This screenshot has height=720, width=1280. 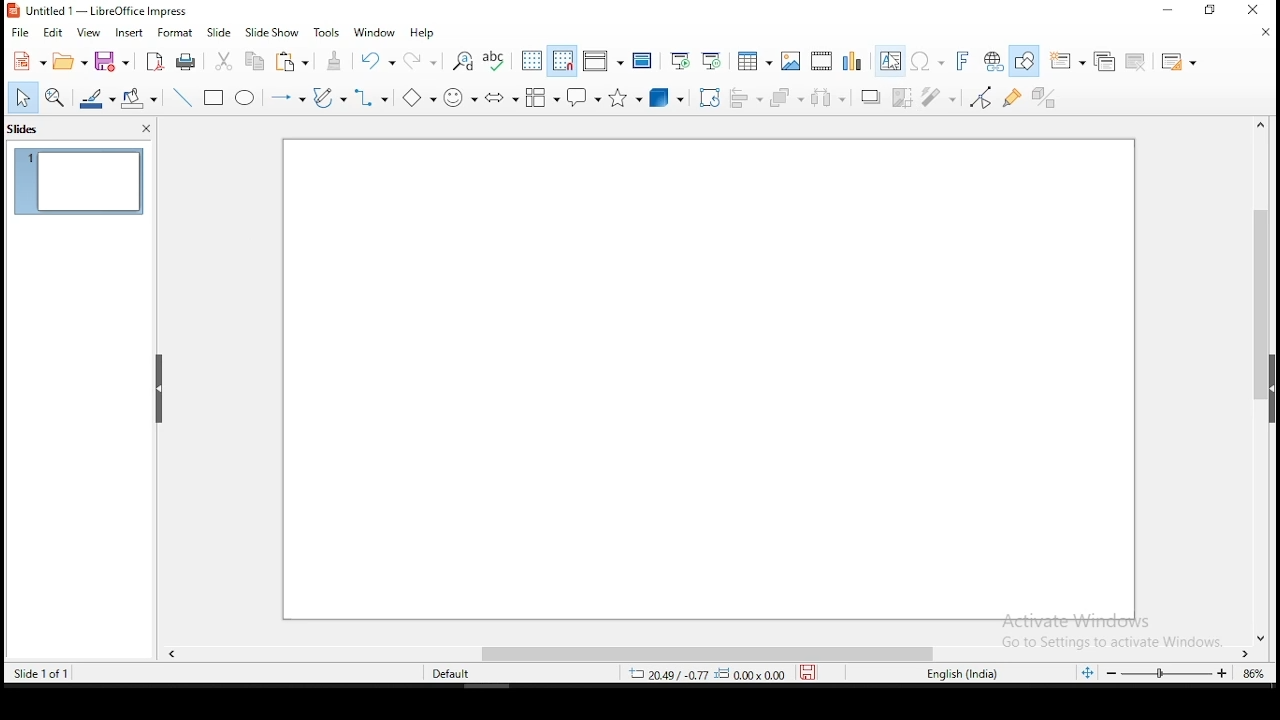 What do you see at coordinates (493, 59) in the screenshot?
I see `spell check` at bounding box center [493, 59].